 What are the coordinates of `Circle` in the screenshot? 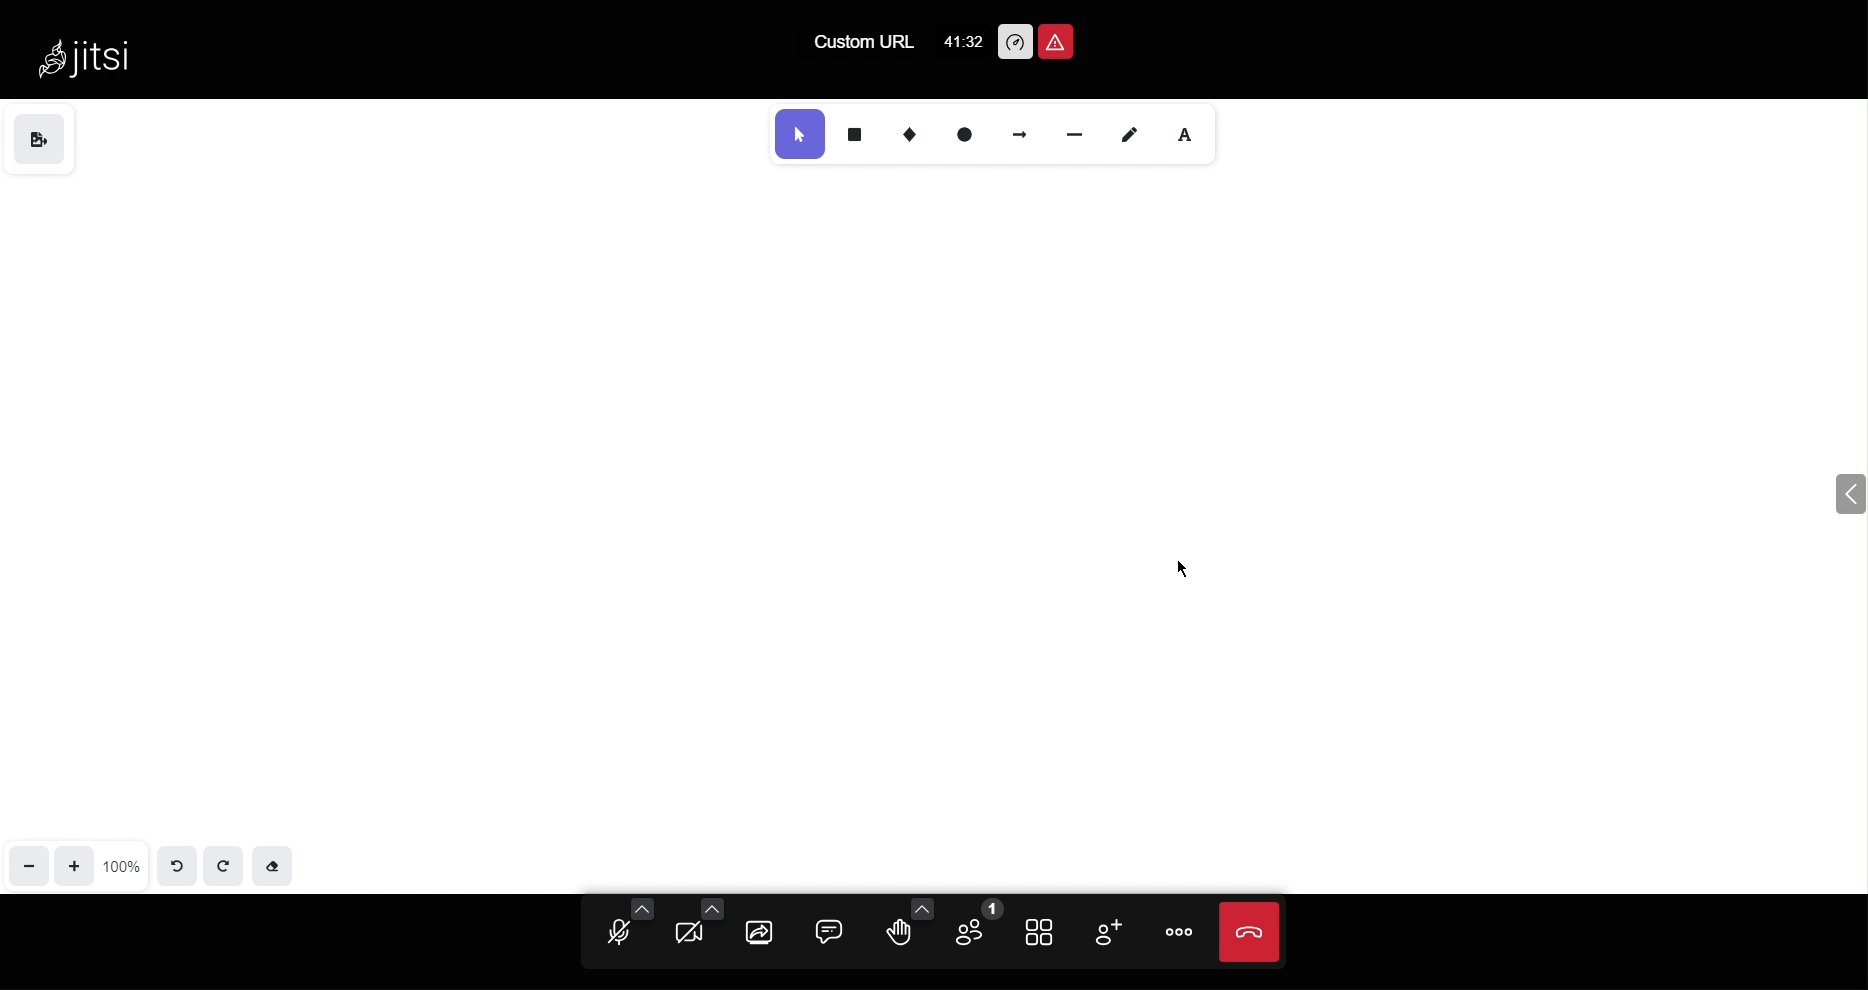 It's located at (966, 135).